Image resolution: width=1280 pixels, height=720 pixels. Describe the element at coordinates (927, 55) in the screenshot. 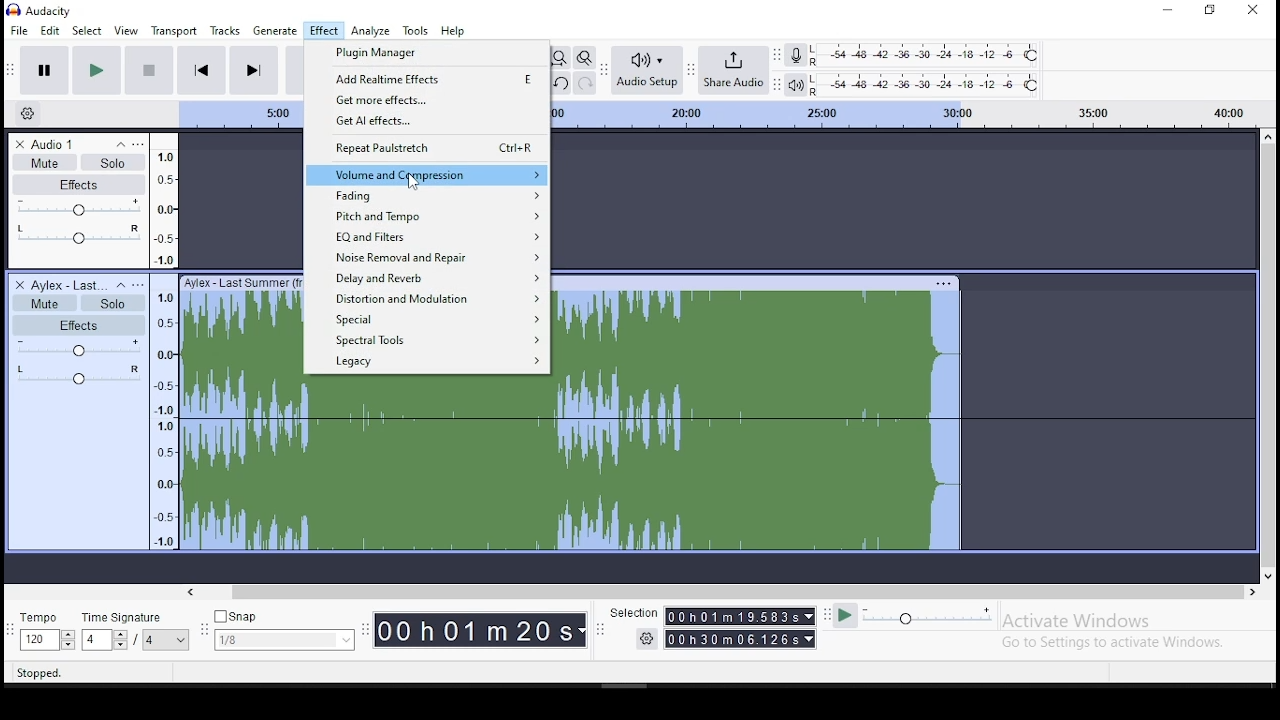

I see `recording level` at that location.